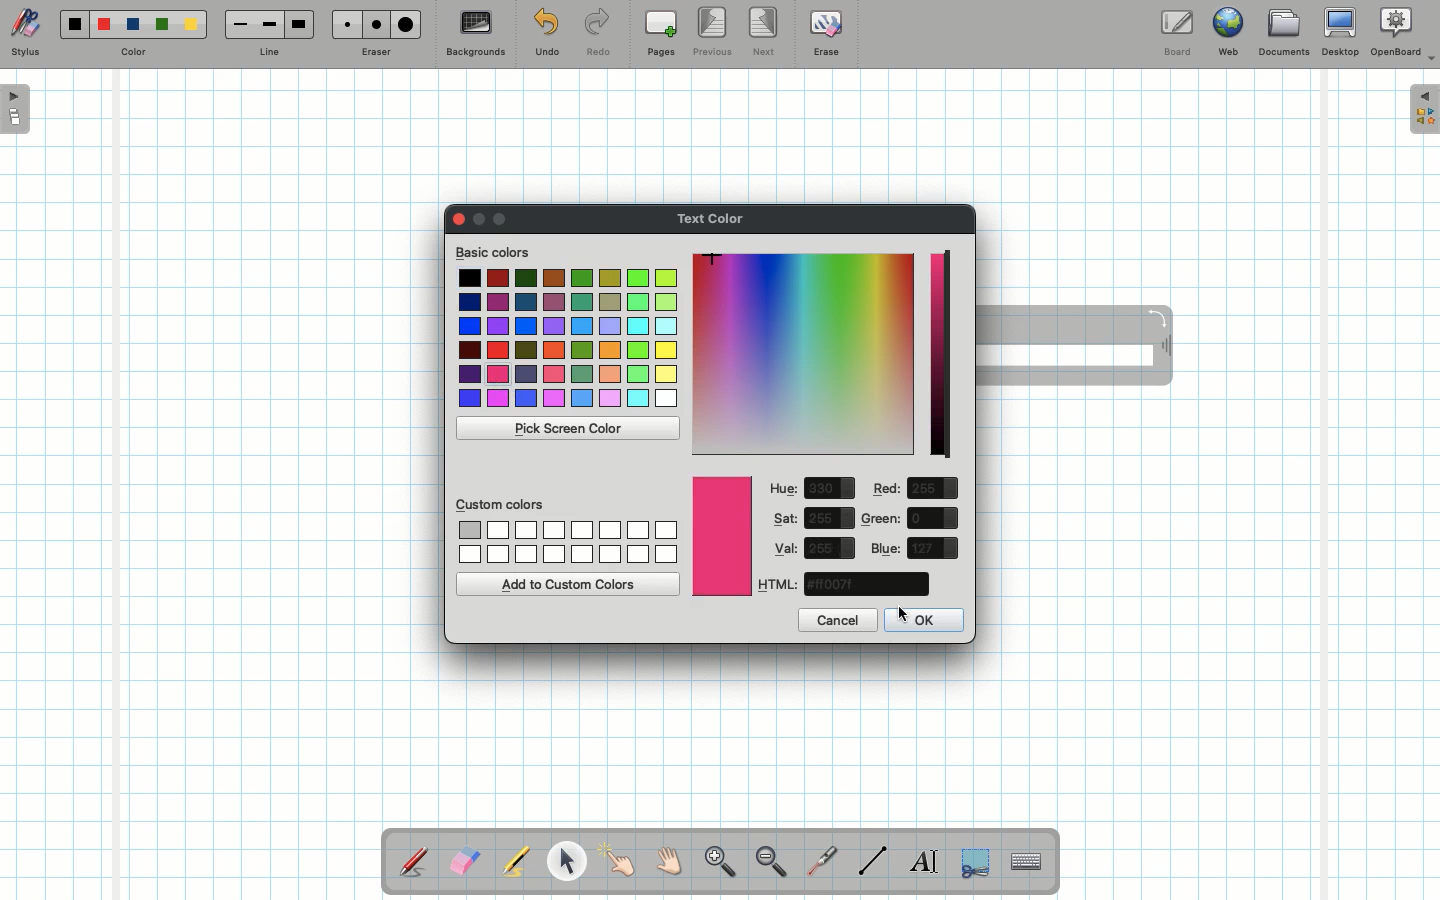  I want to click on Green, so click(162, 26).